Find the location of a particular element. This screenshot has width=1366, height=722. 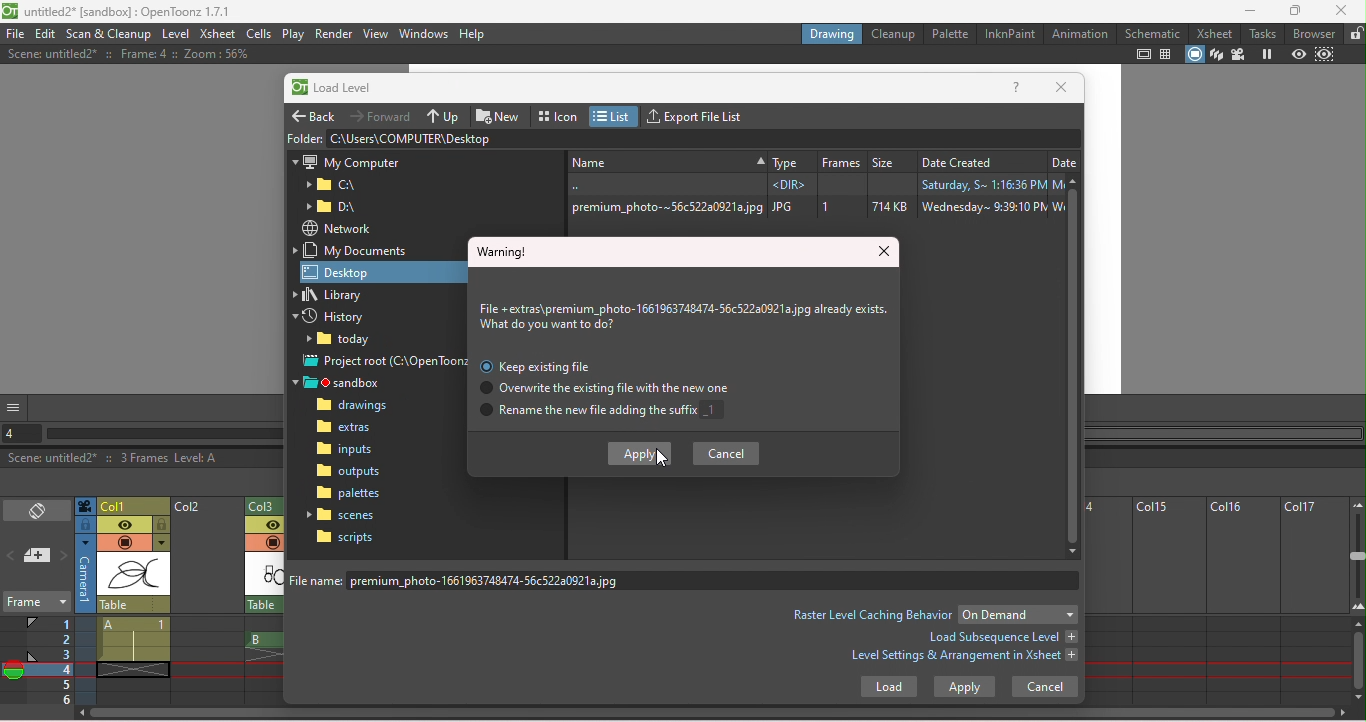

Click to select colun is located at coordinates (134, 505).